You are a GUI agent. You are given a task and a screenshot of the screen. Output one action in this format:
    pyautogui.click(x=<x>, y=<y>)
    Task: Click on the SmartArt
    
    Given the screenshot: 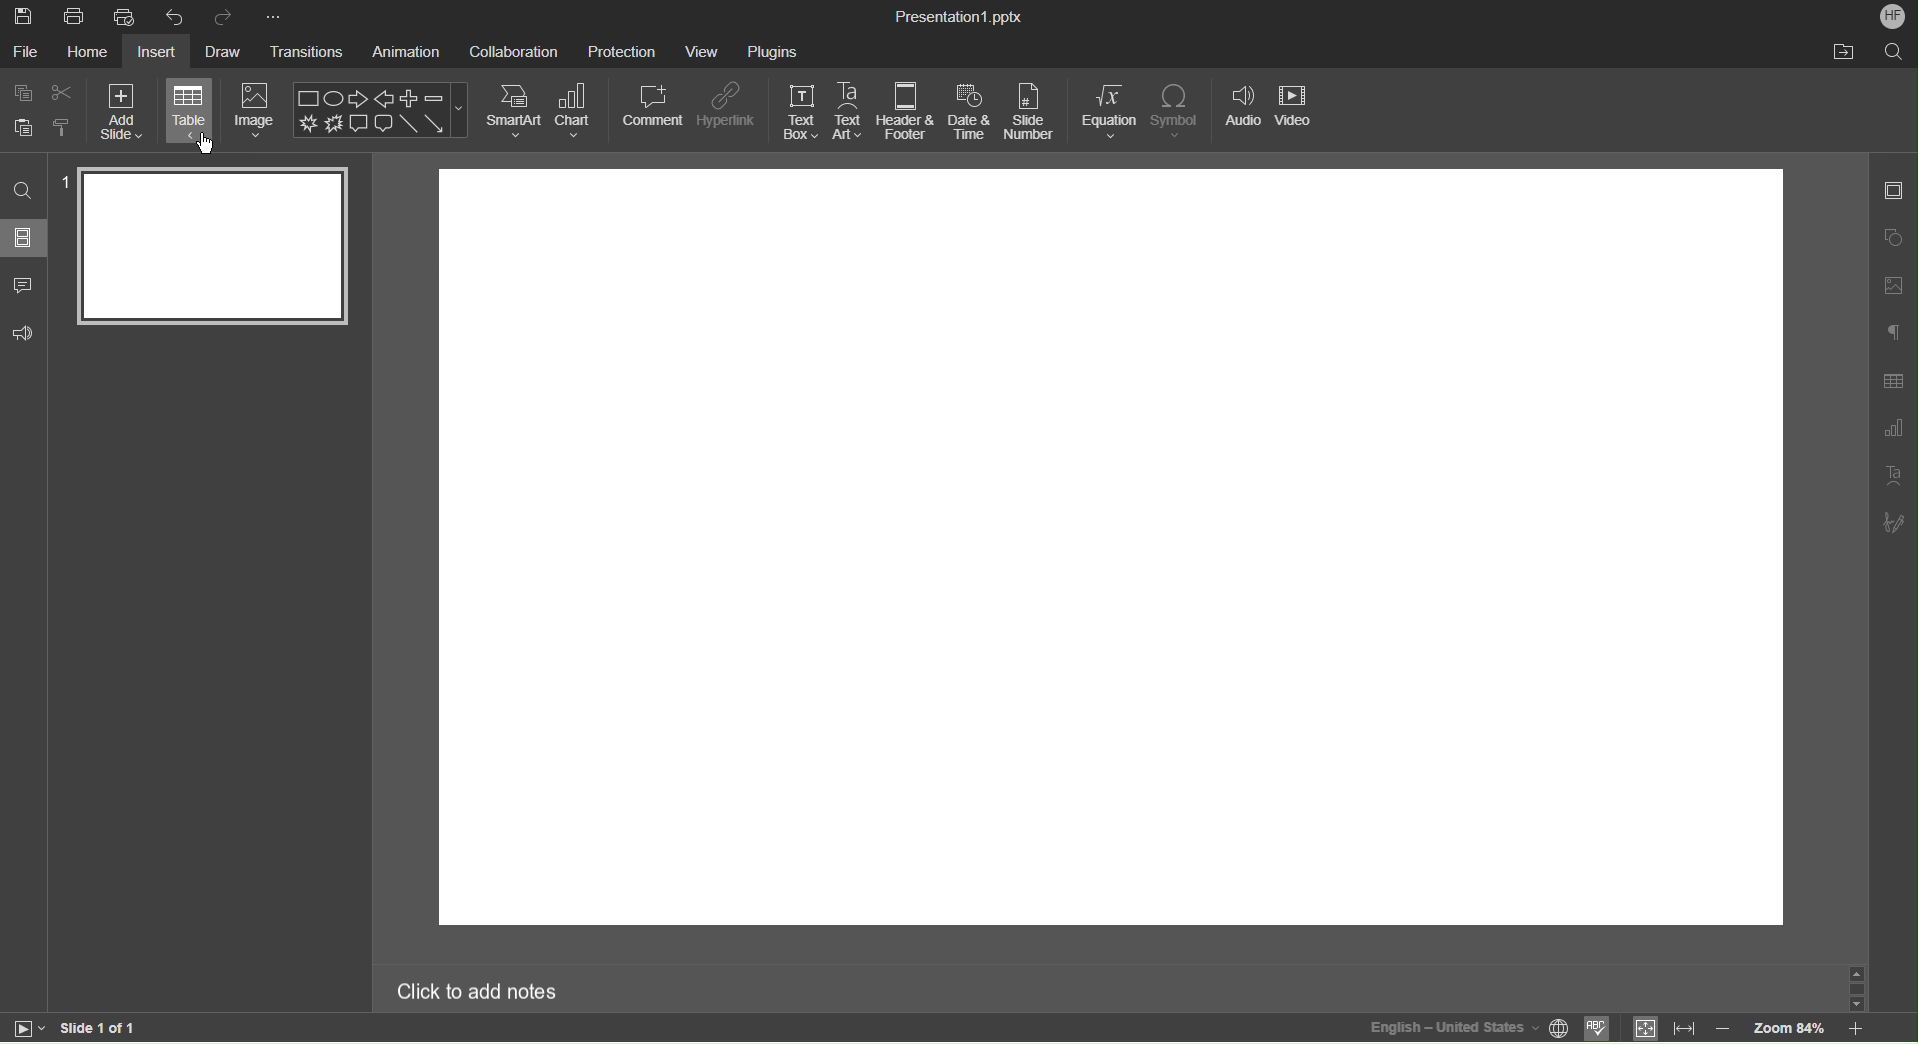 What is the action you would take?
    pyautogui.click(x=515, y=110)
    